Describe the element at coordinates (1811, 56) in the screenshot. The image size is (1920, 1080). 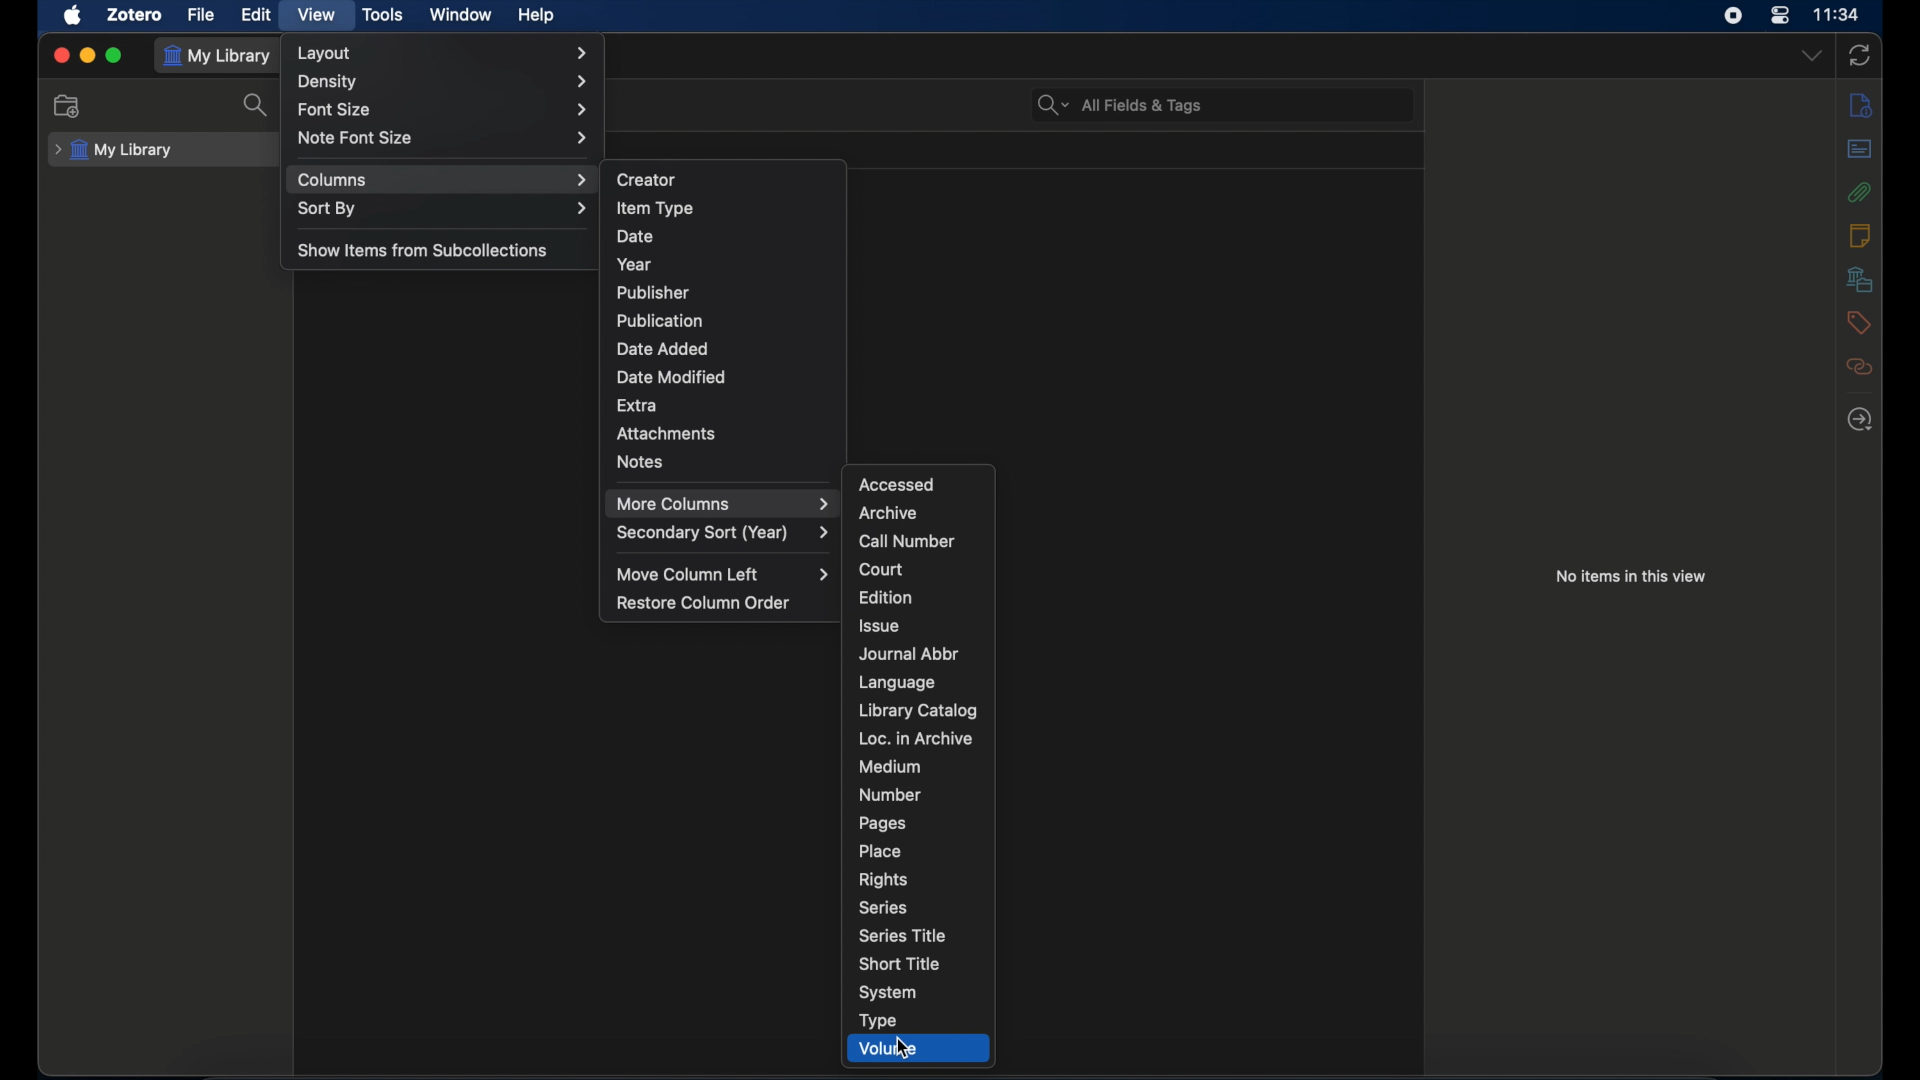
I see `dropdown` at that location.